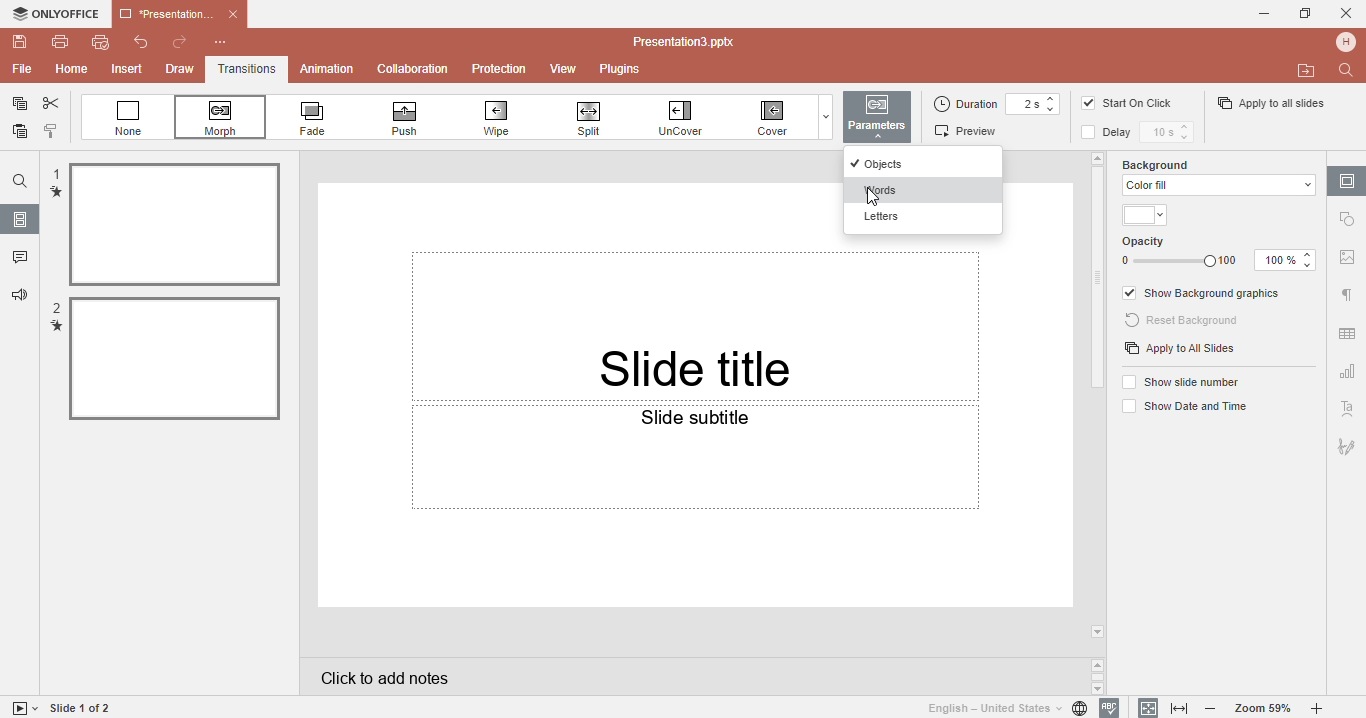 This screenshot has width=1366, height=718. Describe the element at coordinates (225, 118) in the screenshot. I see `Morph` at that location.